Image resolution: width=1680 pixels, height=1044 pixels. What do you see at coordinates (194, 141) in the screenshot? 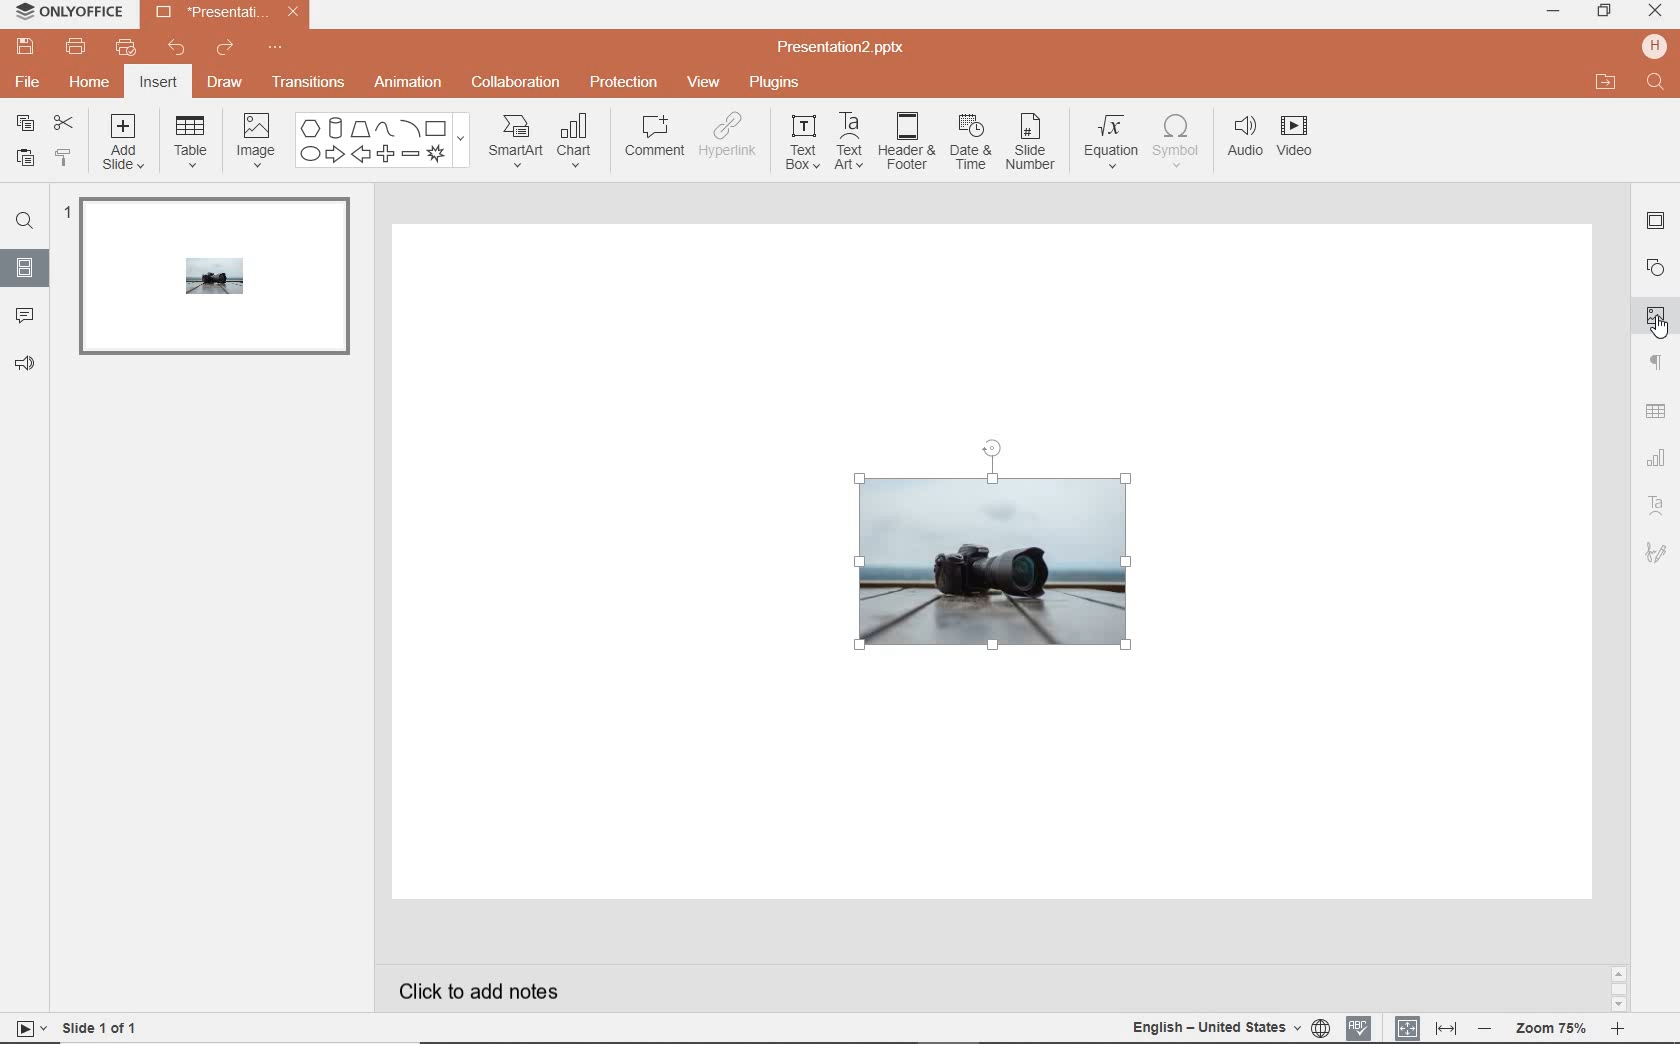
I see `table` at bounding box center [194, 141].